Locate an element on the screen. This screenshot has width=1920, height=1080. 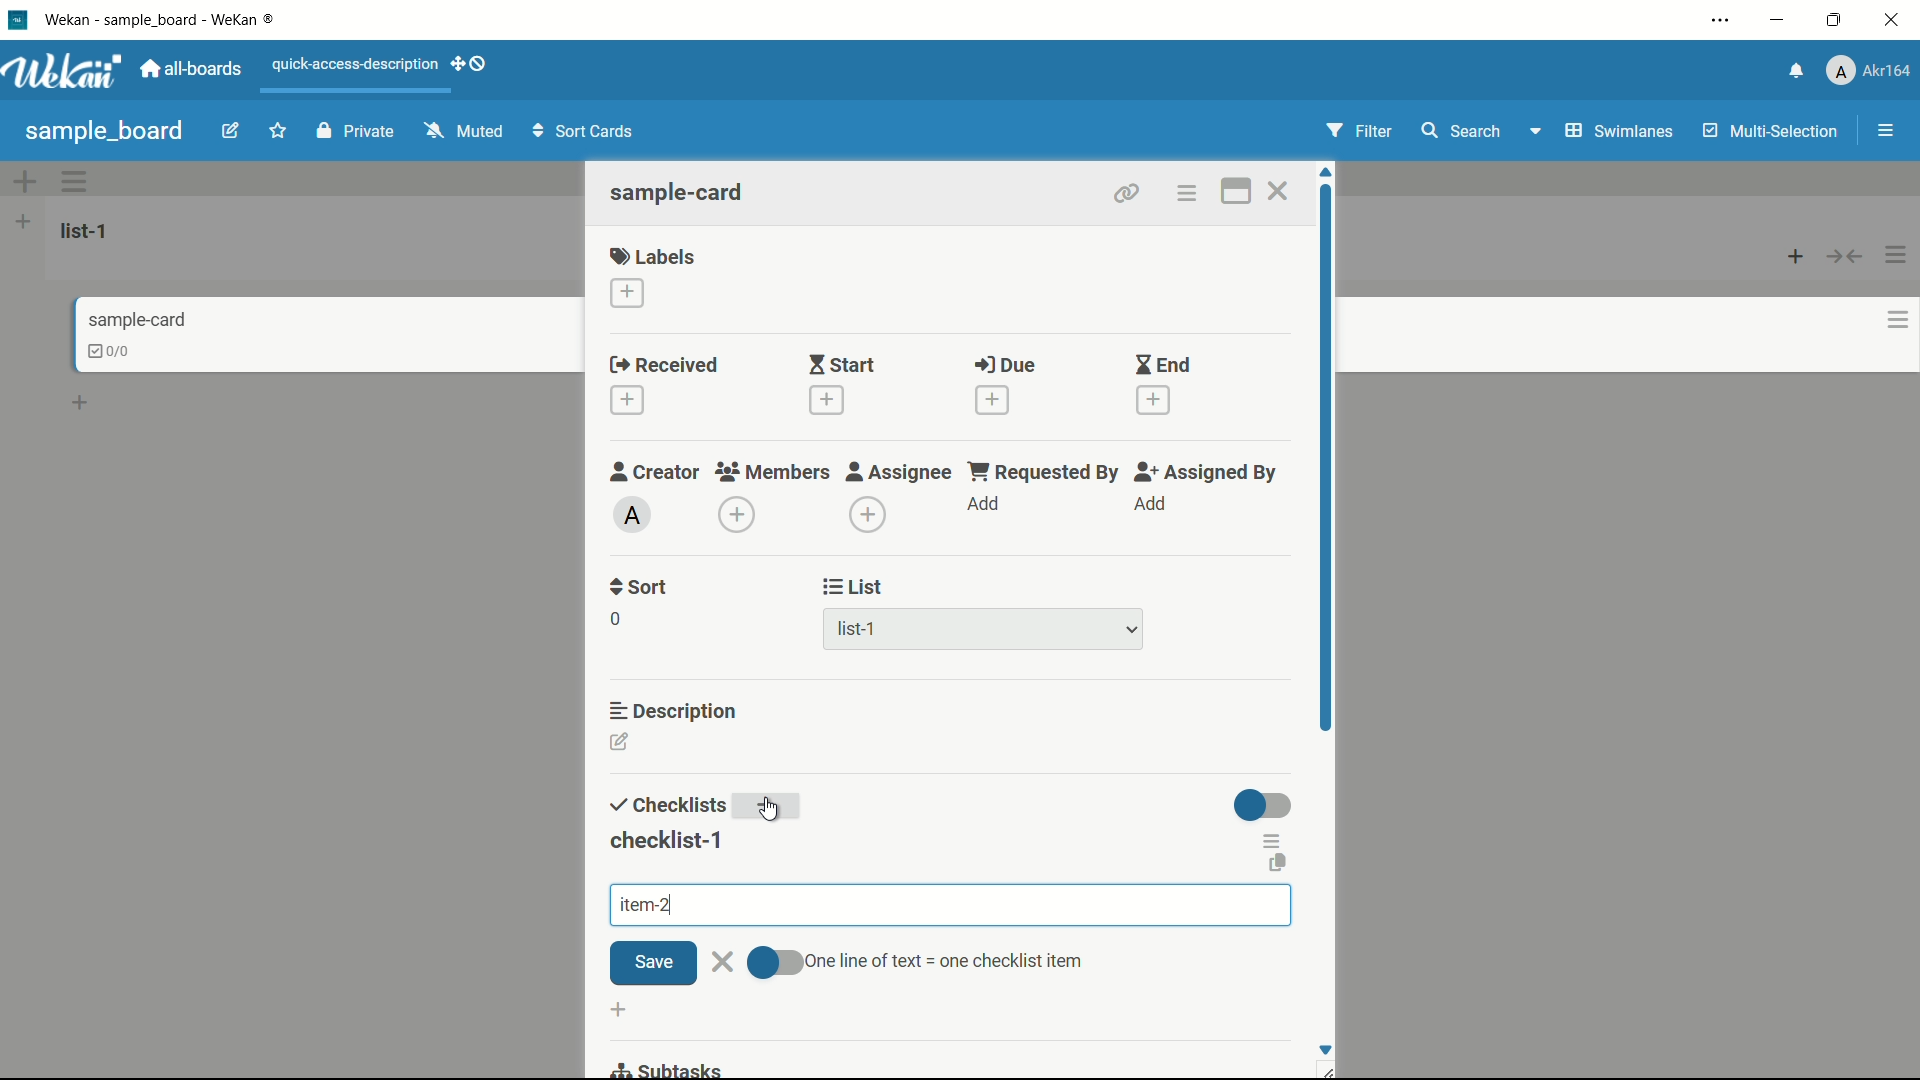
star is located at coordinates (281, 133).